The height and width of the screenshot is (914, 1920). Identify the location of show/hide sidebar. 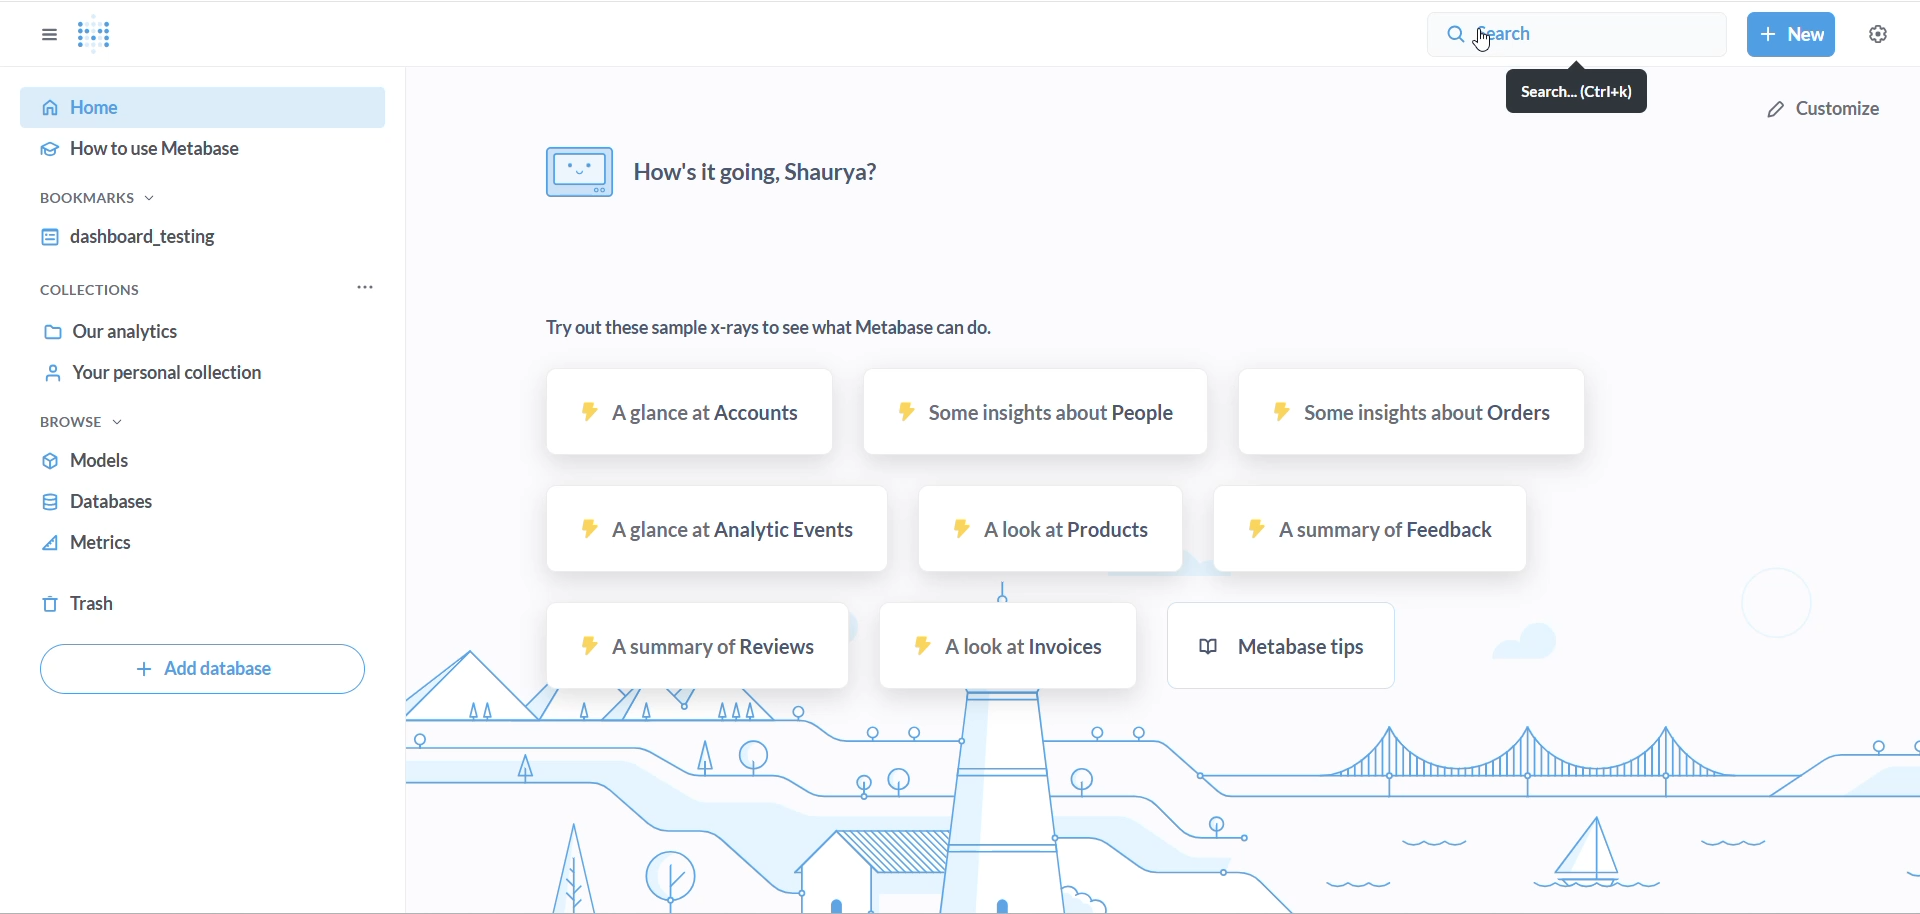
(44, 37).